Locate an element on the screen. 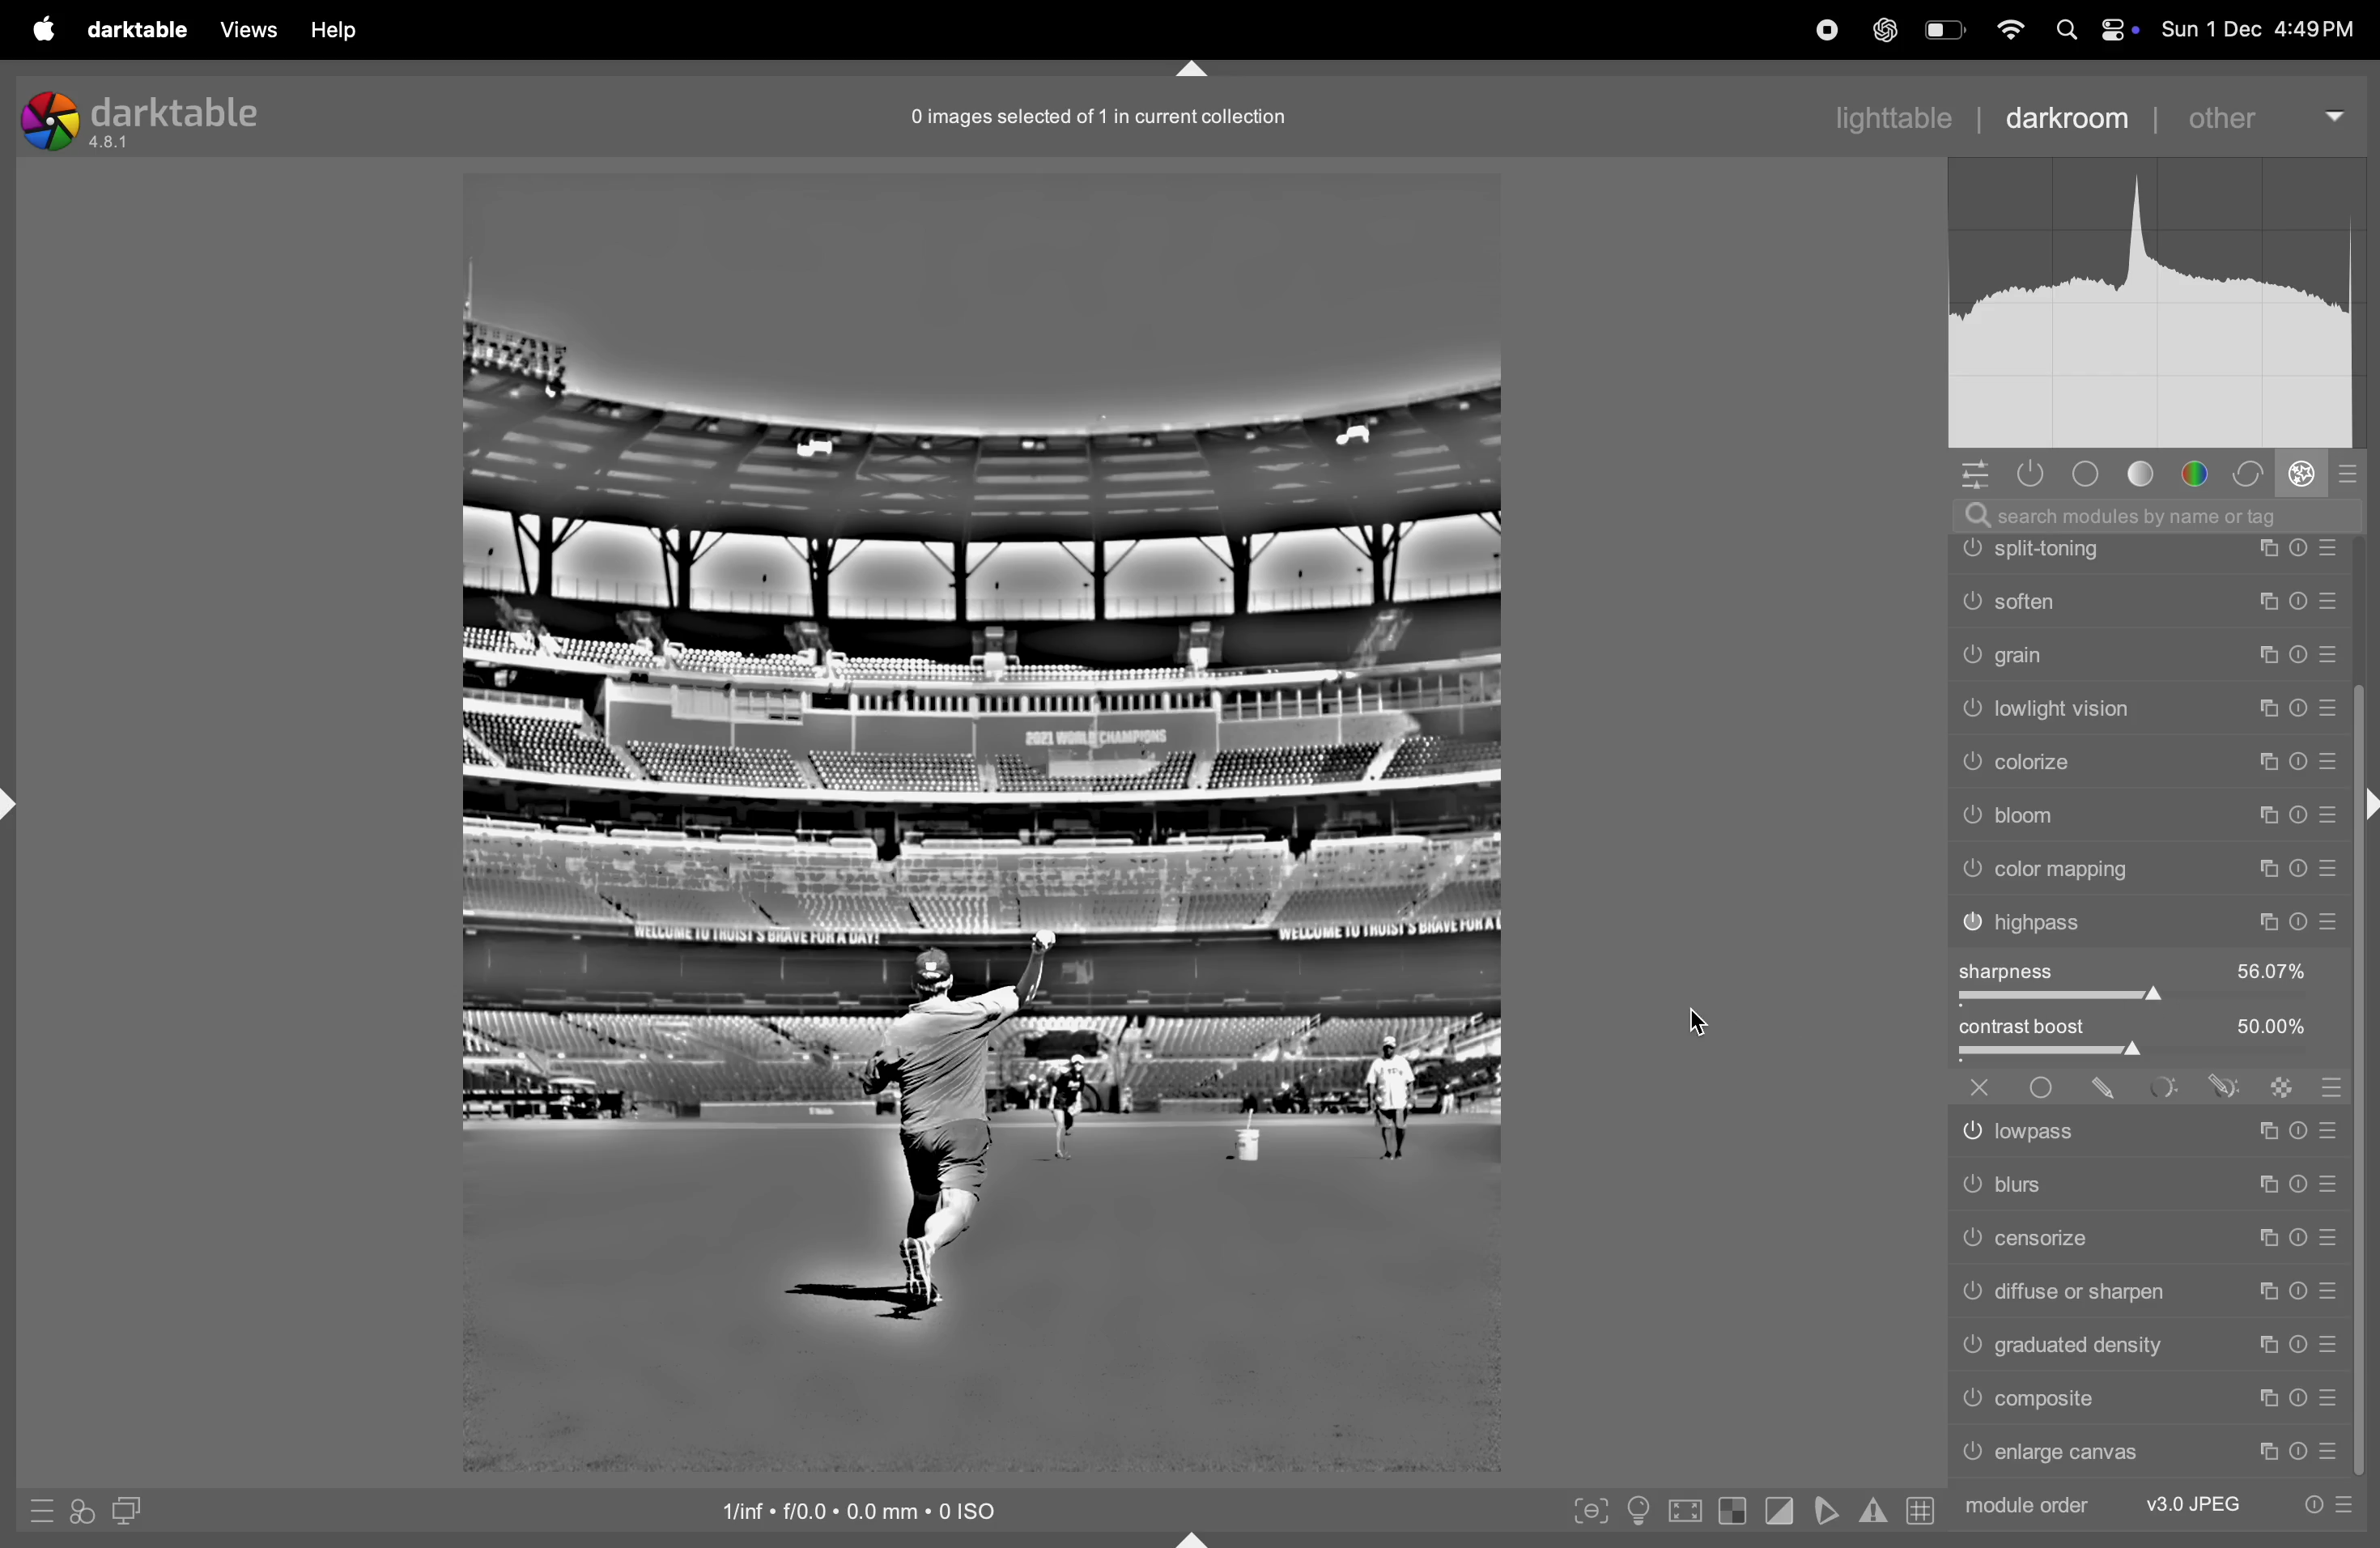 The width and height of the screenshot is (2380, 1548). farming is located at coordinates (2148, 600).